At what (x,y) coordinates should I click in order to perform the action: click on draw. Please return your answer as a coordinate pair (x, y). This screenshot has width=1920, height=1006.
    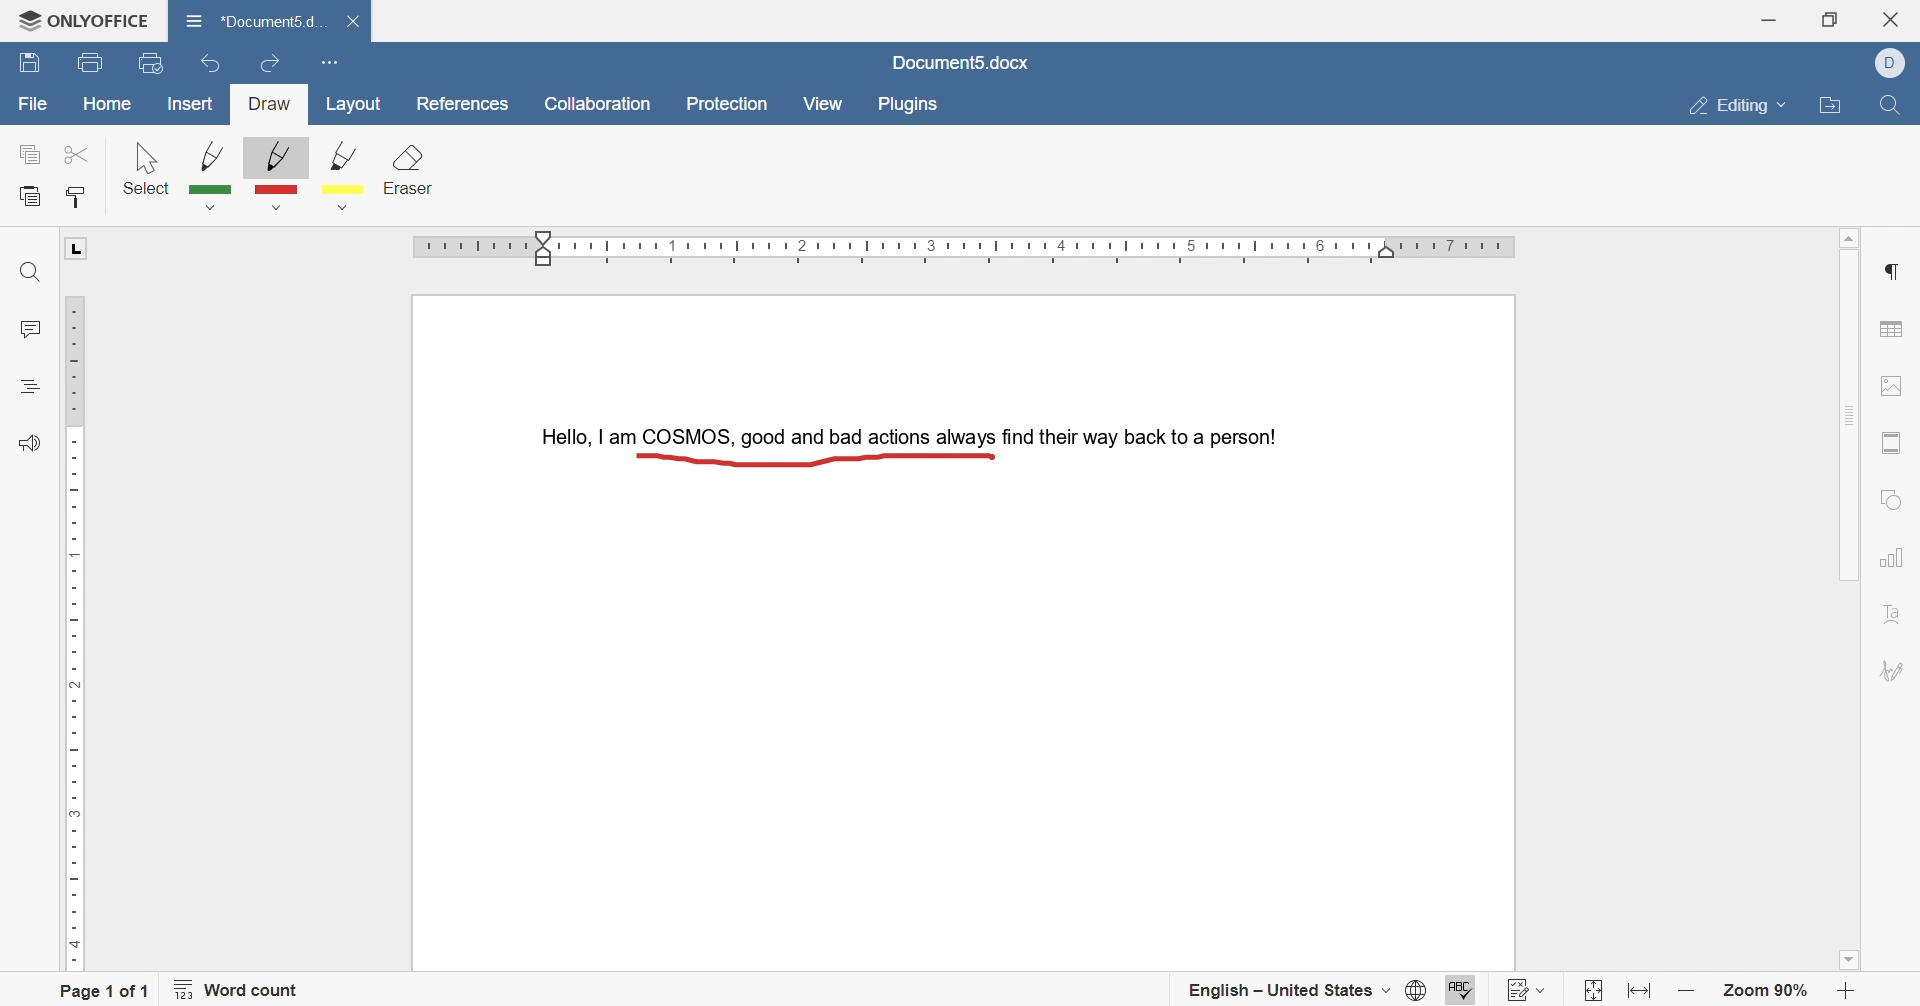
    Looking at the image, I should click on (271, 105).